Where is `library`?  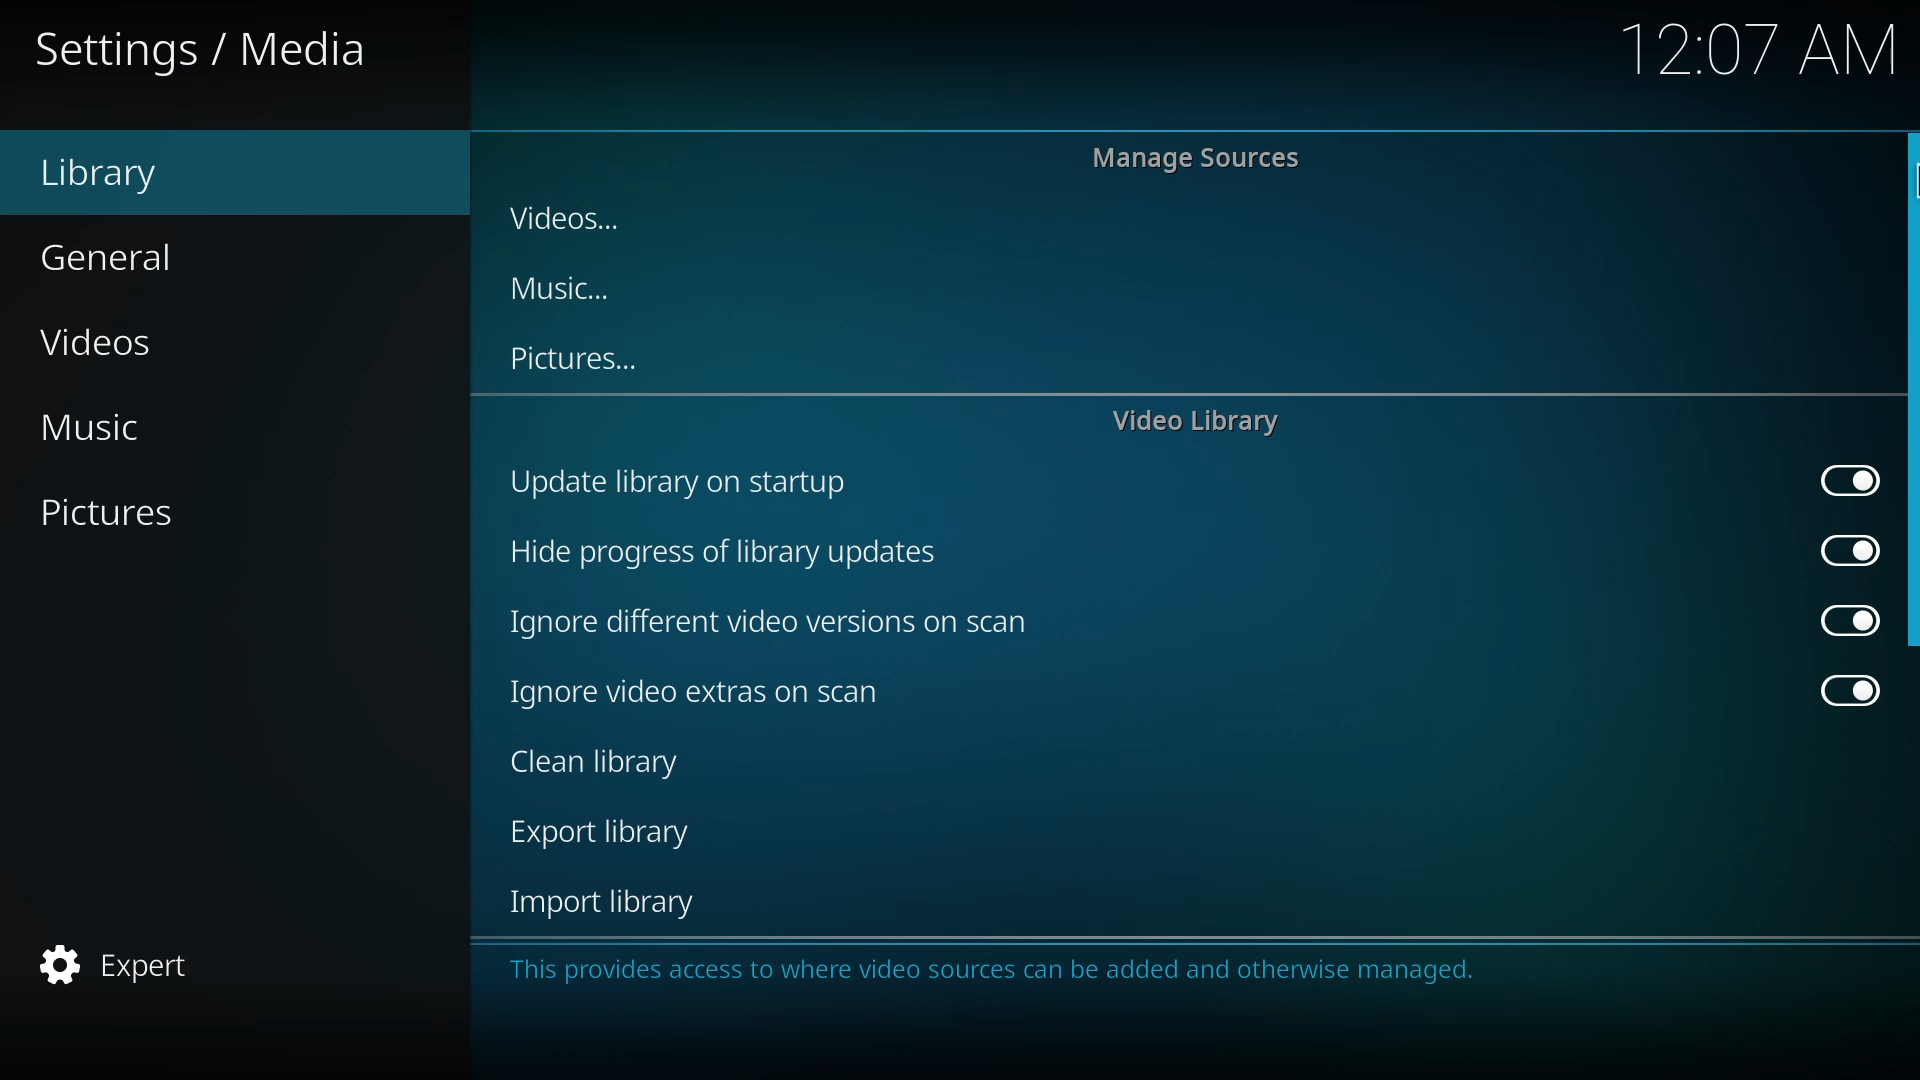 library is located at coordinates (99, 175).